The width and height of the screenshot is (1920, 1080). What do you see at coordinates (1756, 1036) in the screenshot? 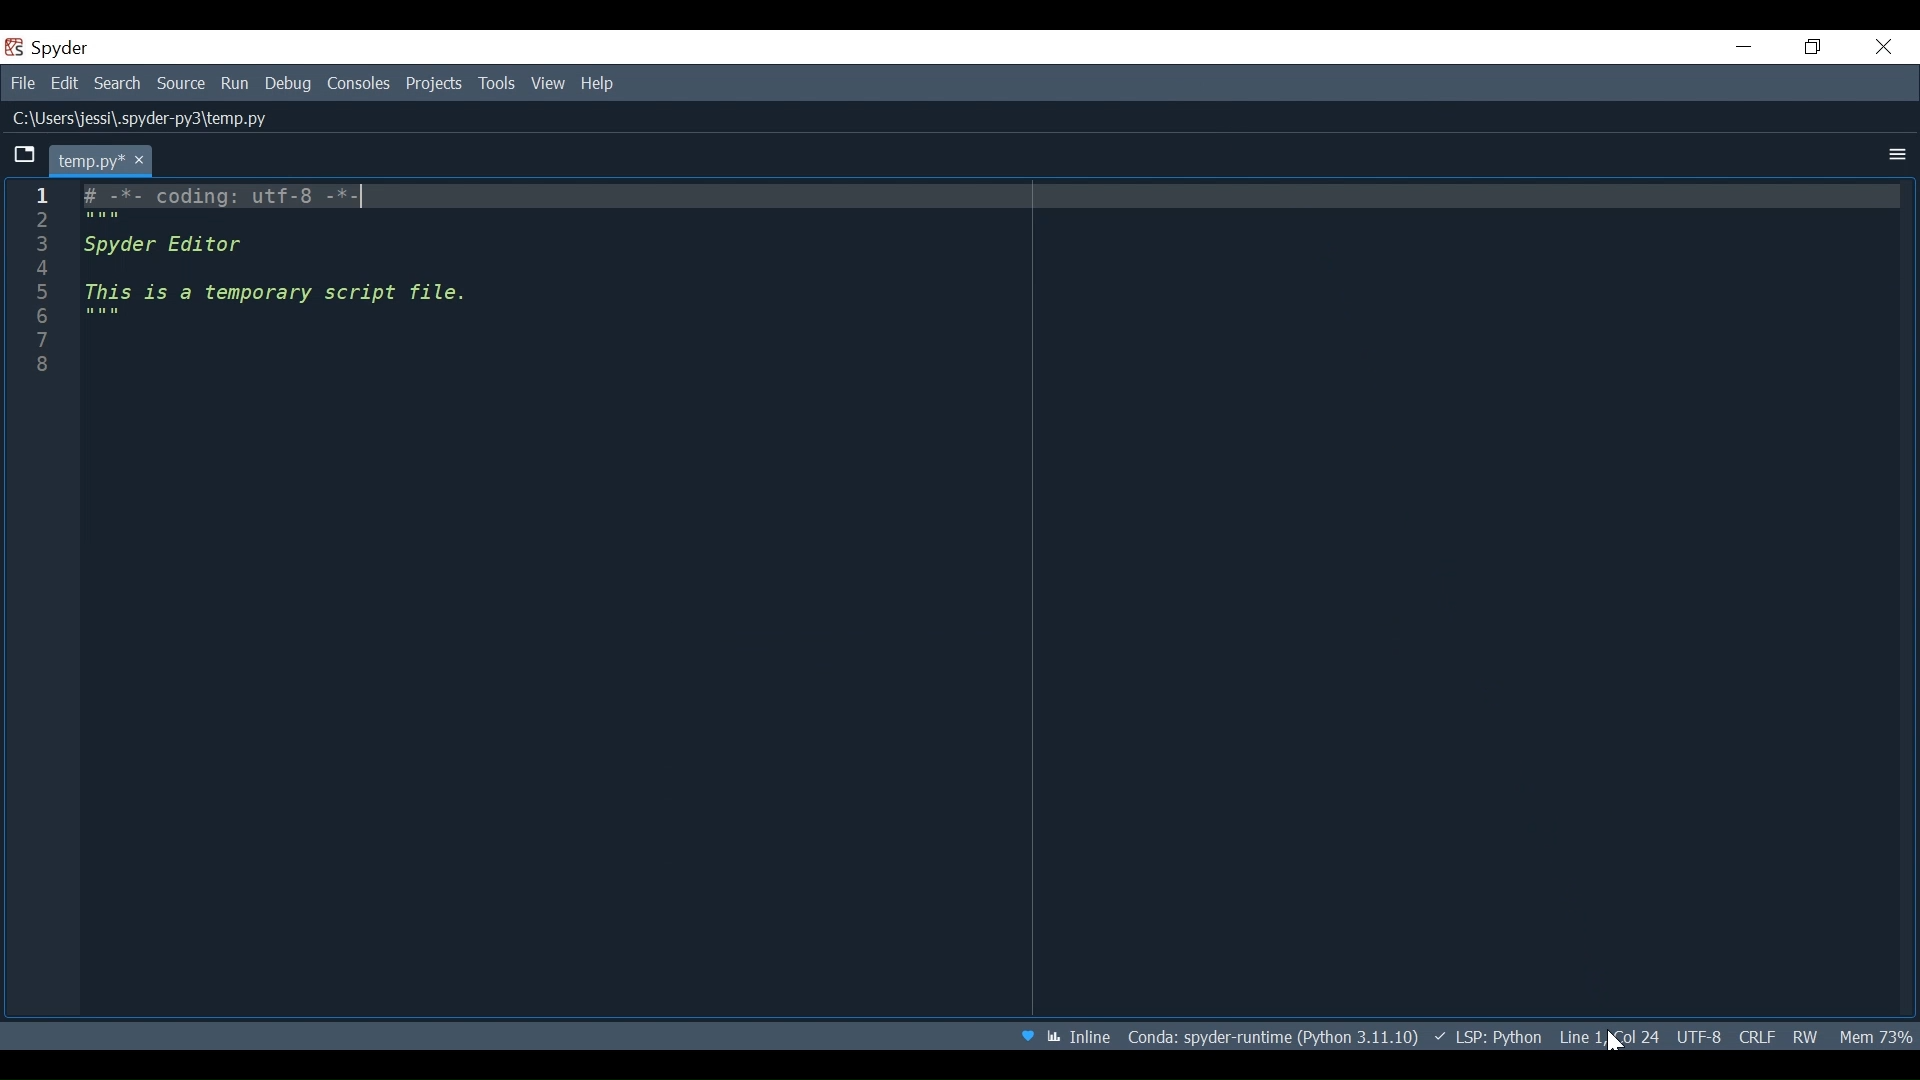
I see `File EQL Status` at bounding box center [1756, 1036].